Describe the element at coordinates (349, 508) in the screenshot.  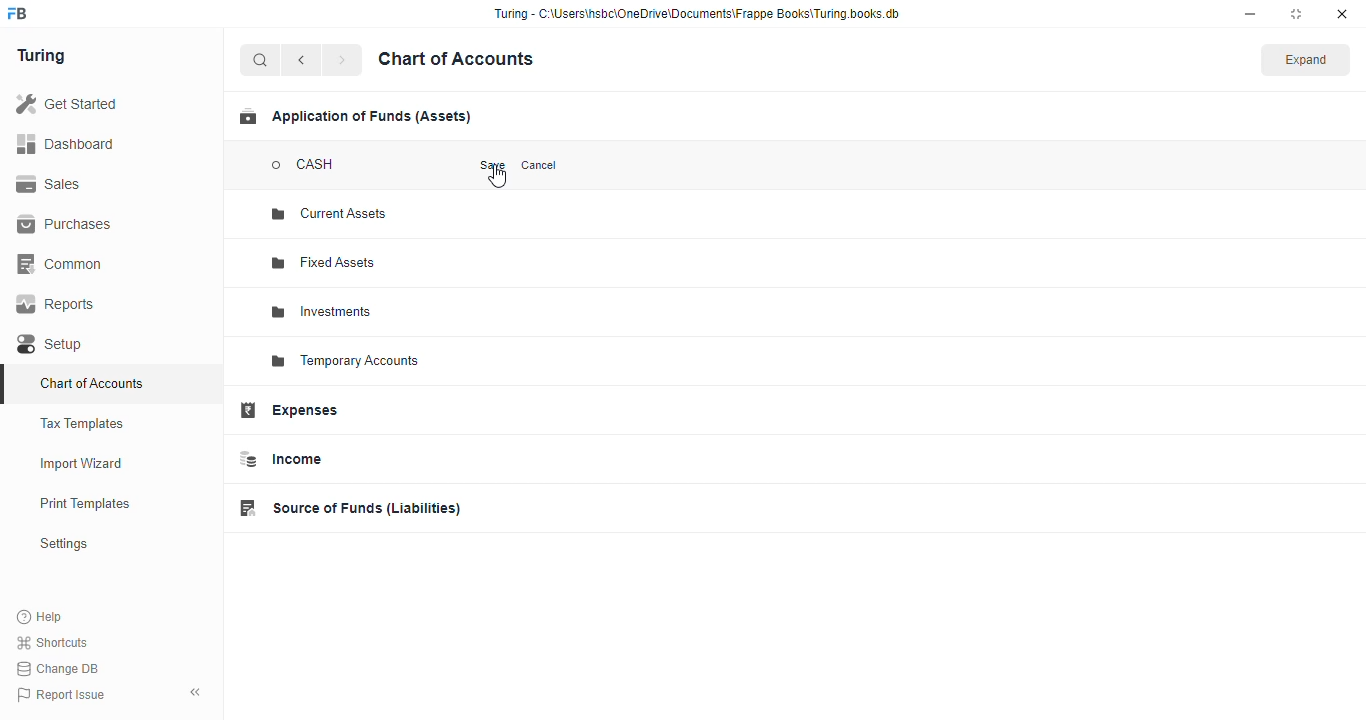
I see `source of funds (liabilities)` at that location.